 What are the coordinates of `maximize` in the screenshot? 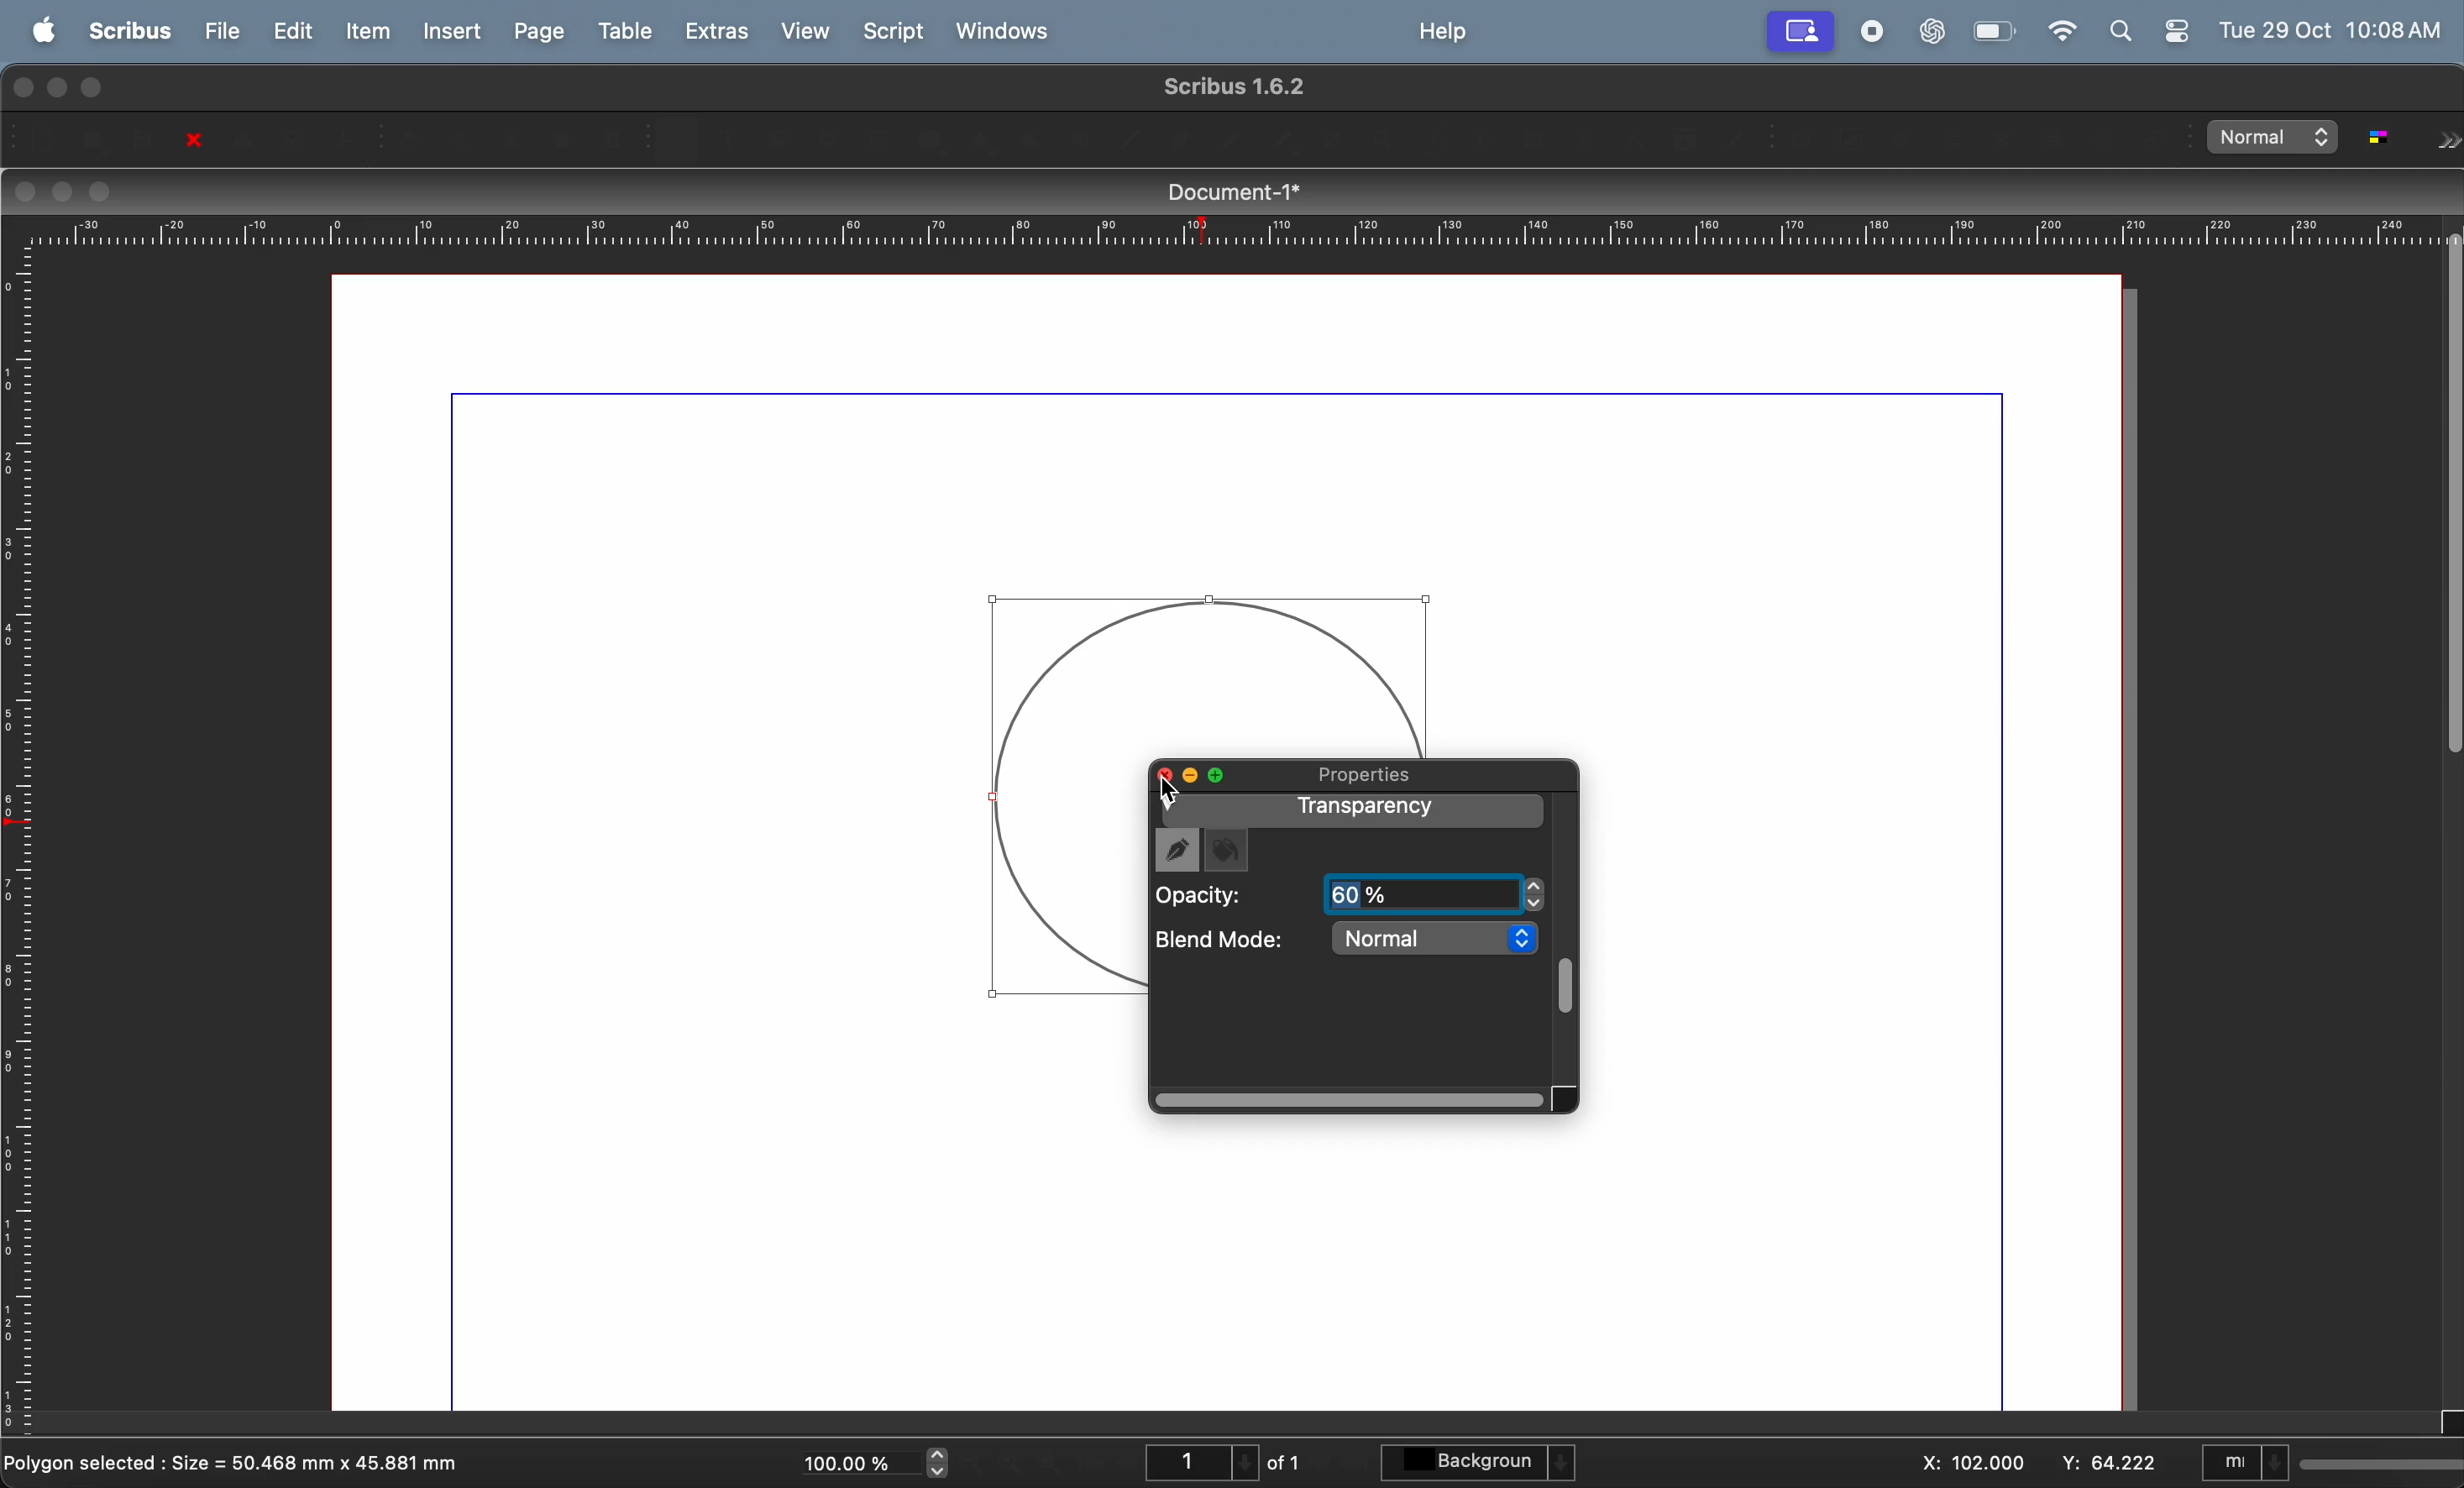 It's located at (1221, 778).